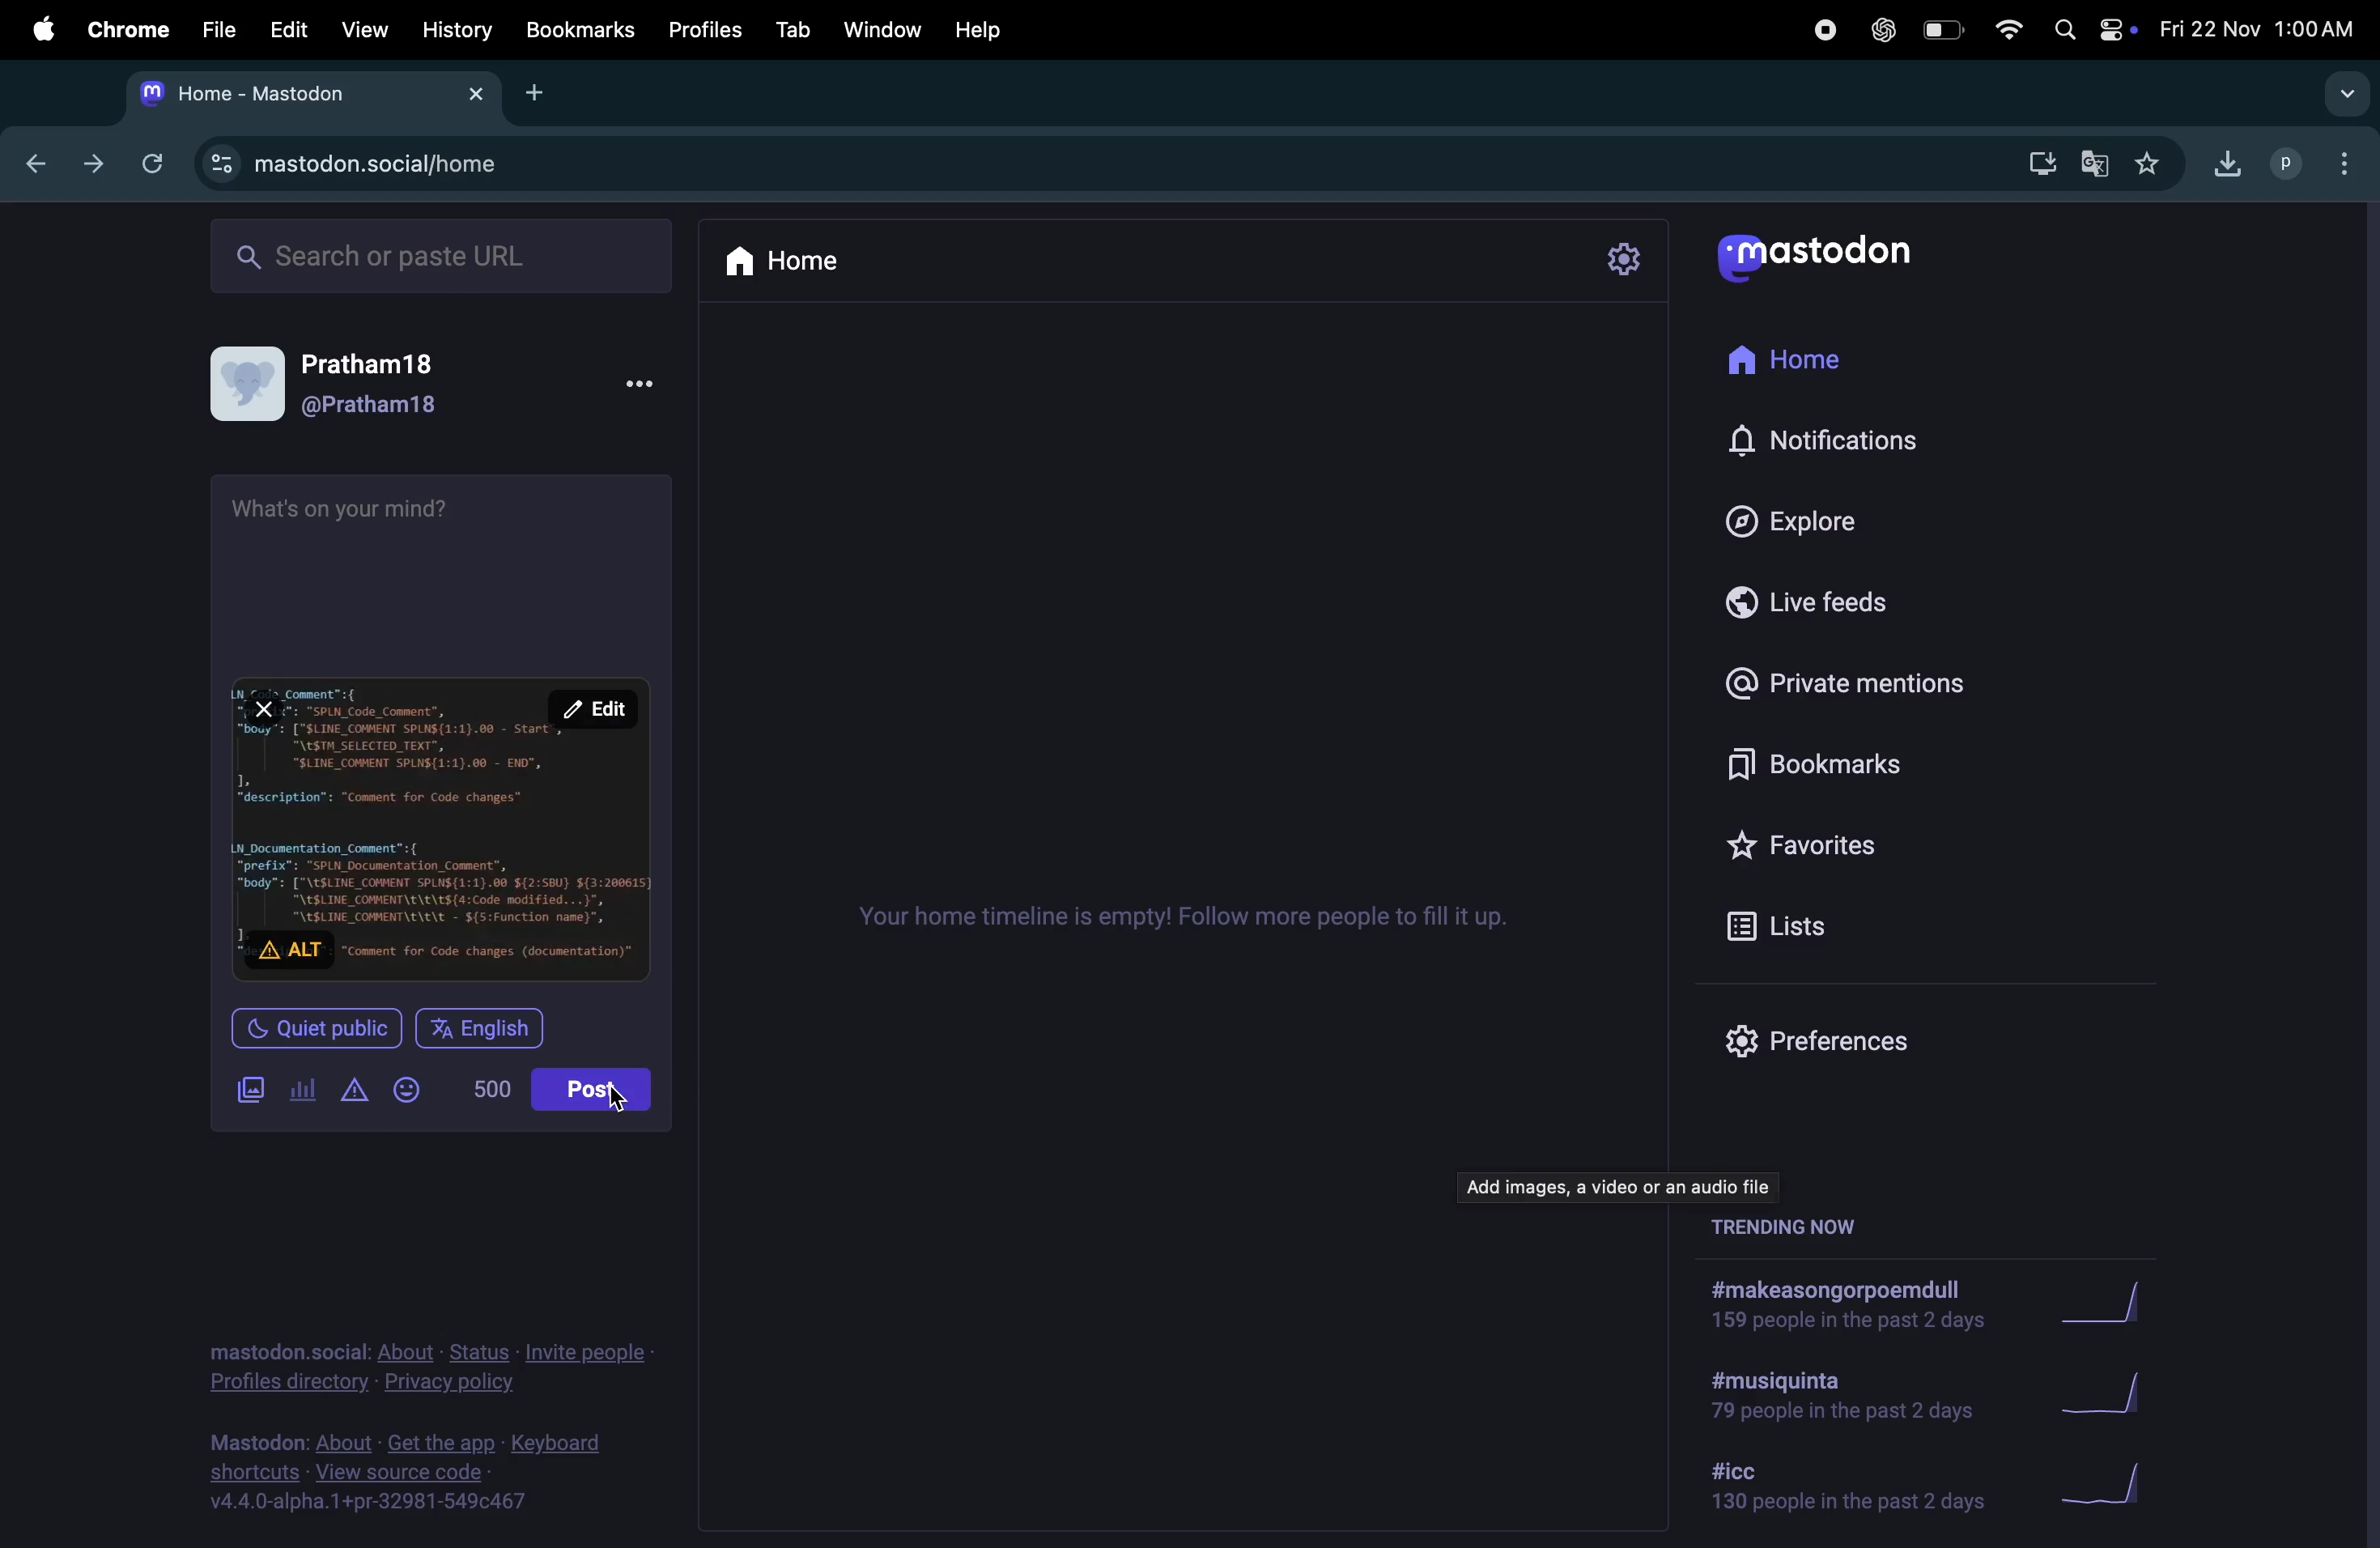  What do you see at coordinates (307, 1096) in the screenshot?
I see `poles` at bounding box center [307, 1096].